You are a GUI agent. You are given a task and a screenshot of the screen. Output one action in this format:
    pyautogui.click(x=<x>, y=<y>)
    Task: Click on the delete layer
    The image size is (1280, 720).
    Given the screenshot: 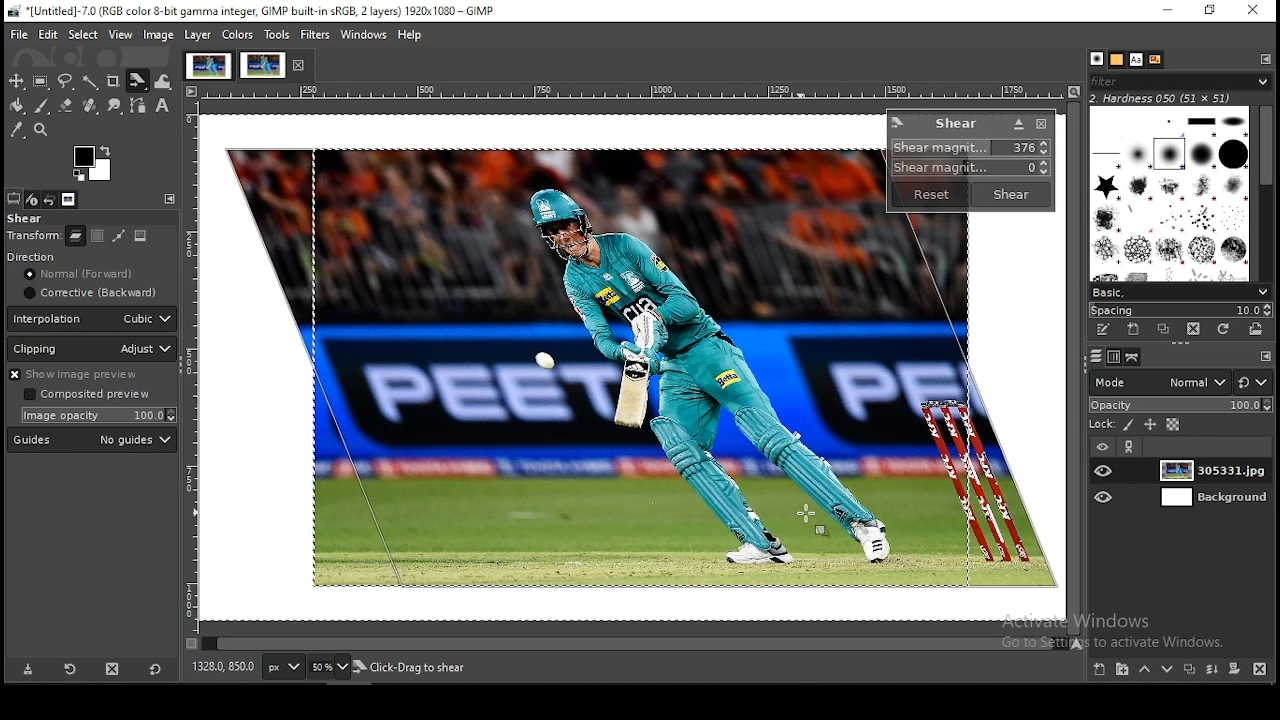 What is the action you would take?
    pyautogui.click(x=1261, y=669)
    